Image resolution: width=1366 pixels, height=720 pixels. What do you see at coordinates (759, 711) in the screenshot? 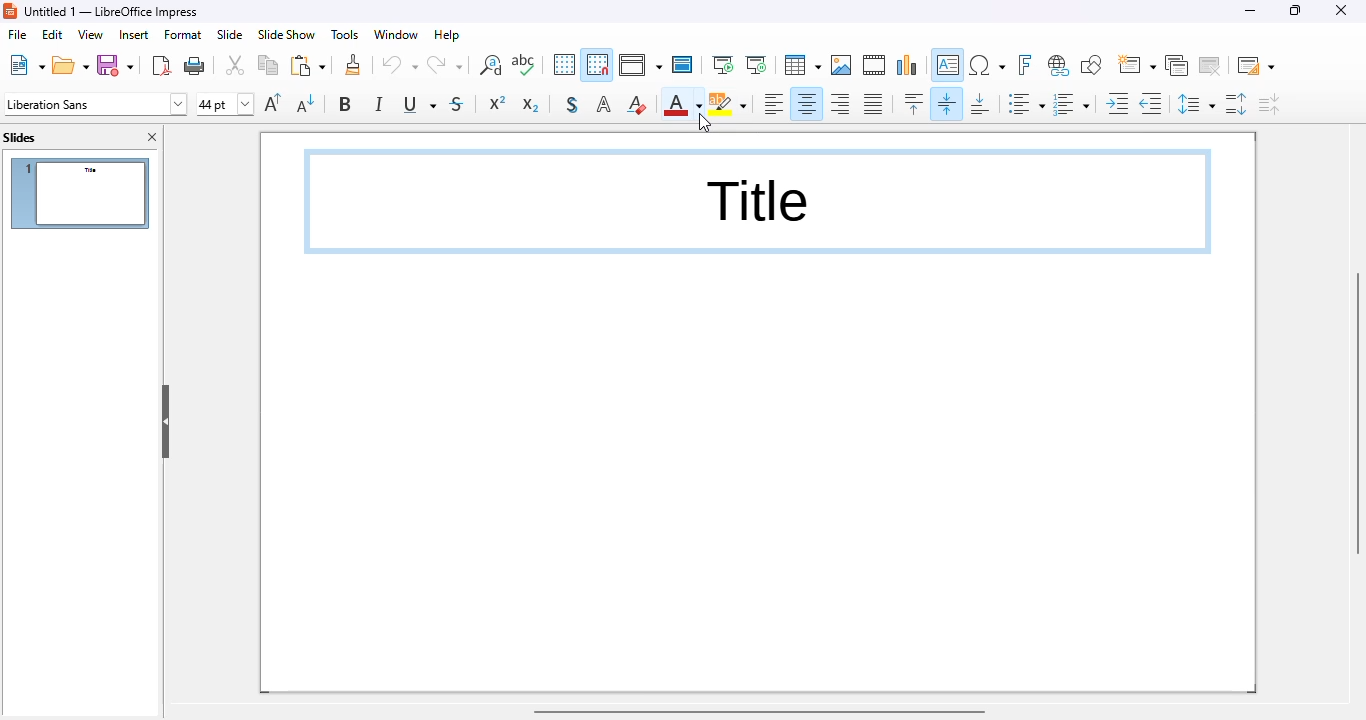
I see `horizontal scroll bar` at bounding box center [759, 711].